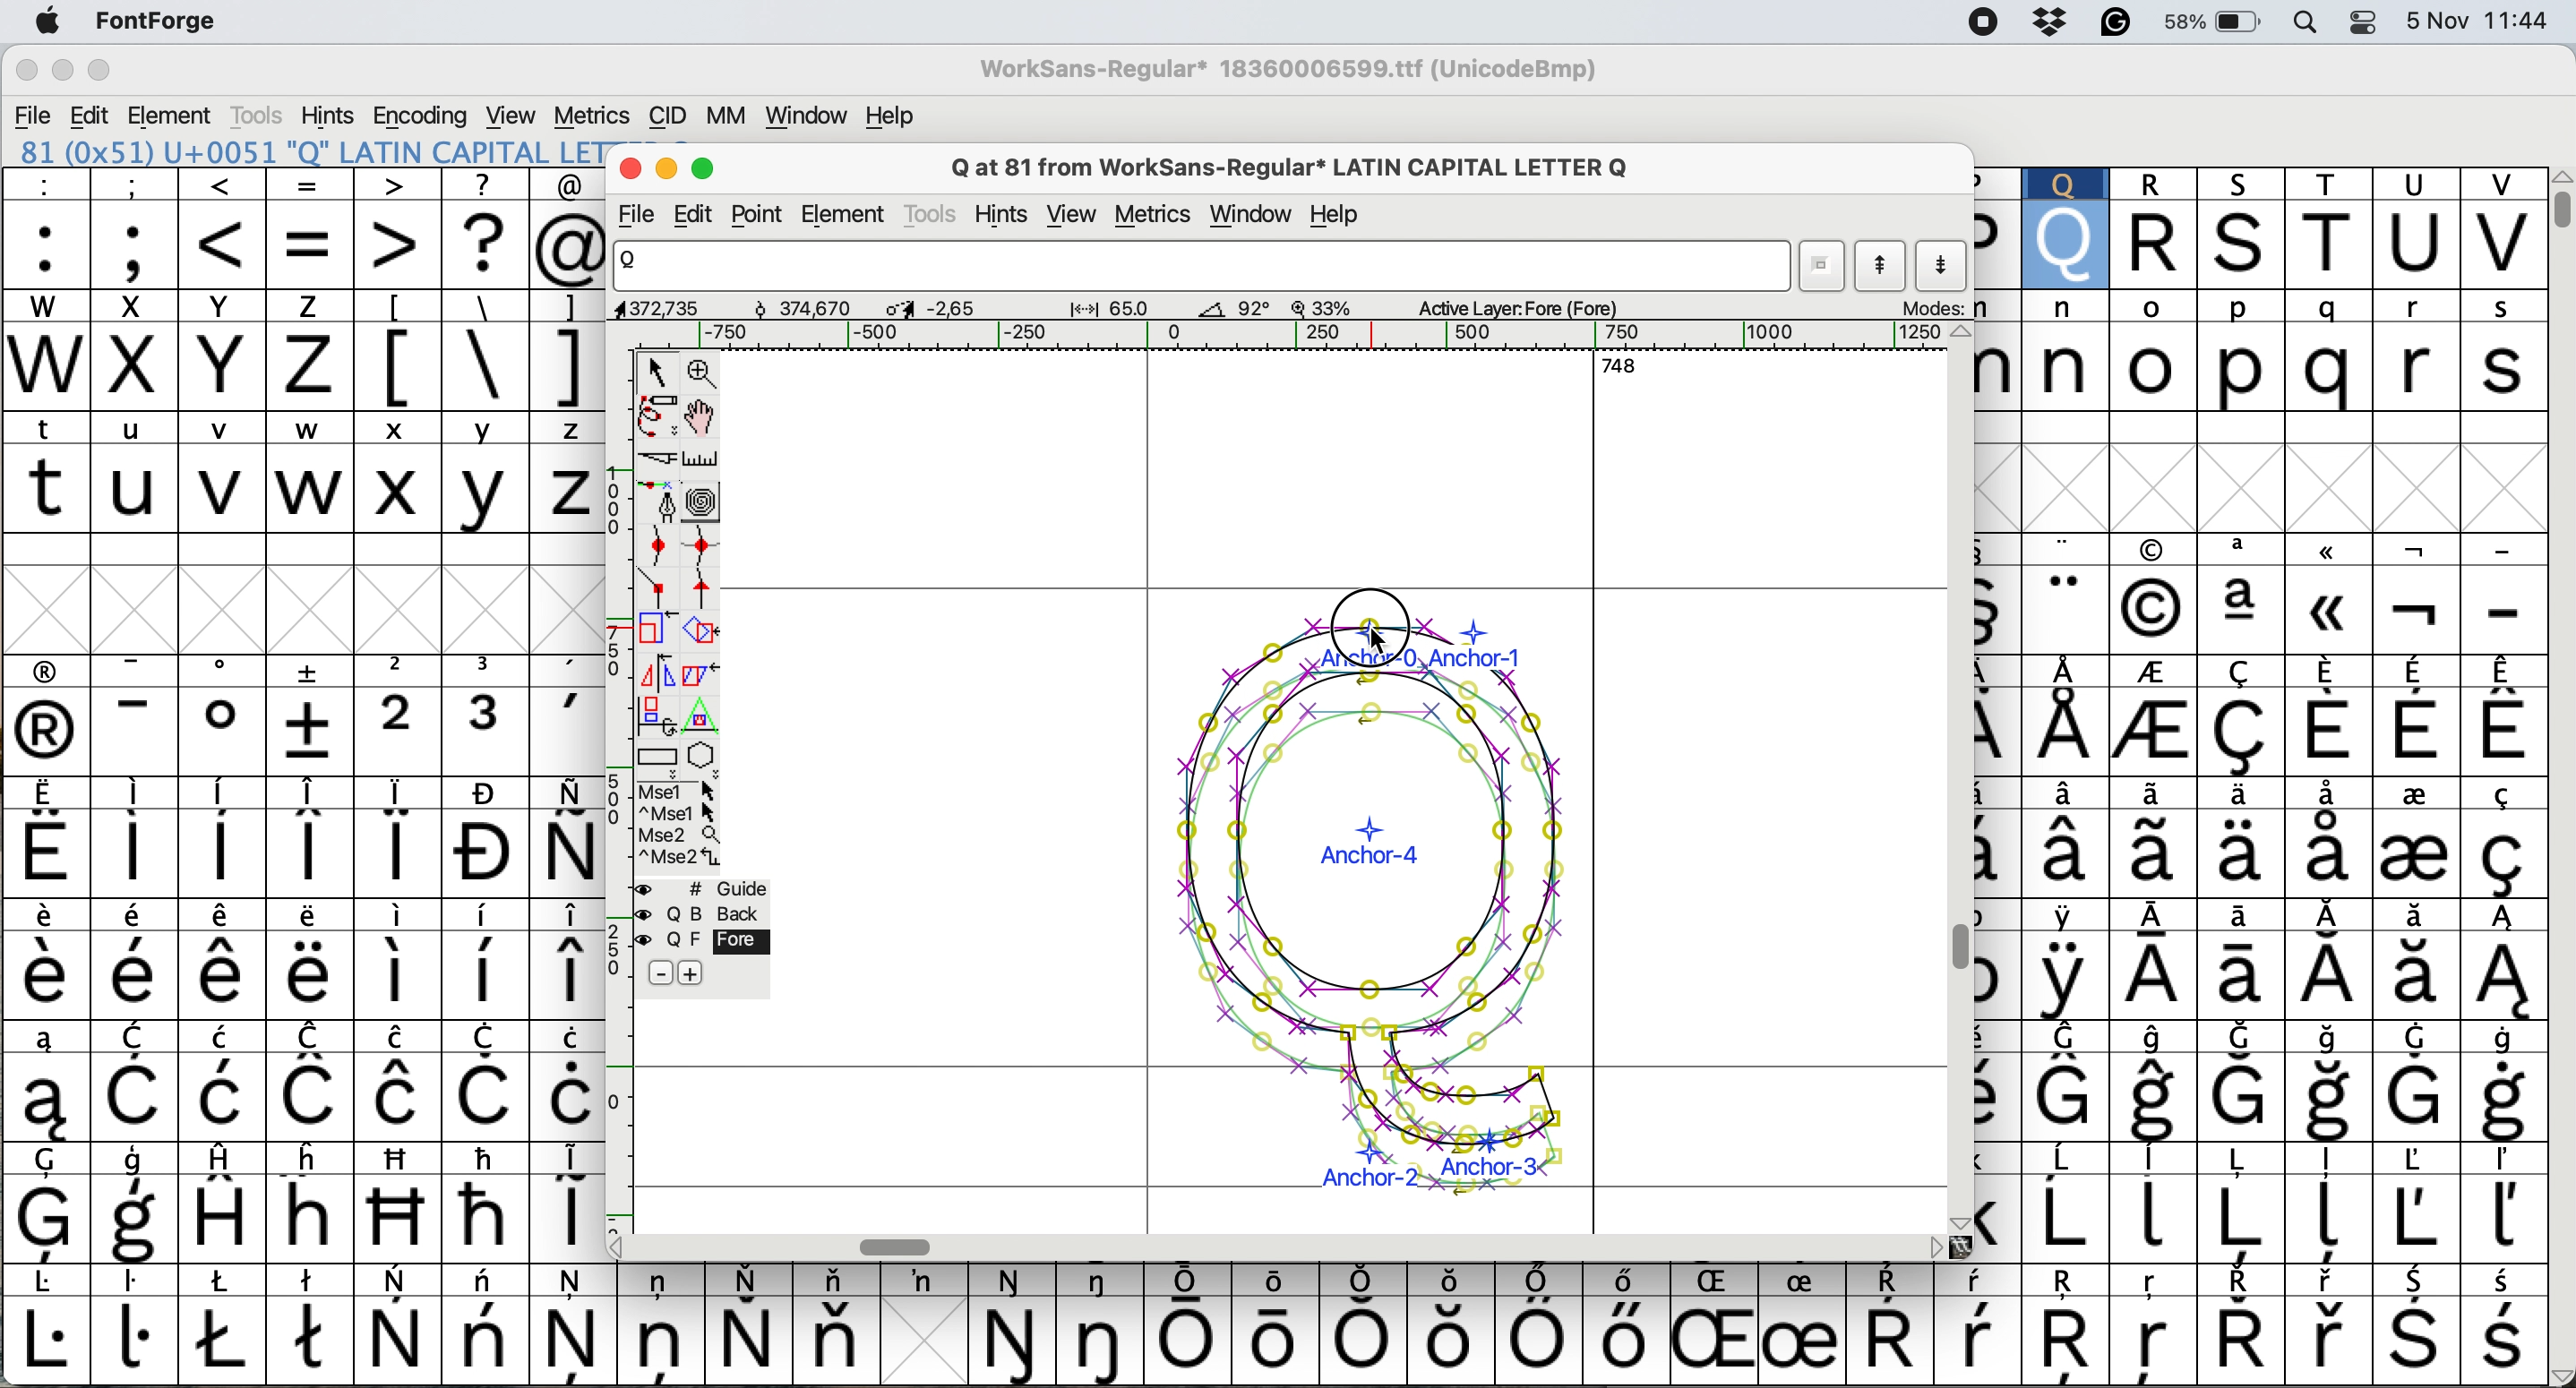  I want to click on horizontal scroll bar, so click(901, 1245).